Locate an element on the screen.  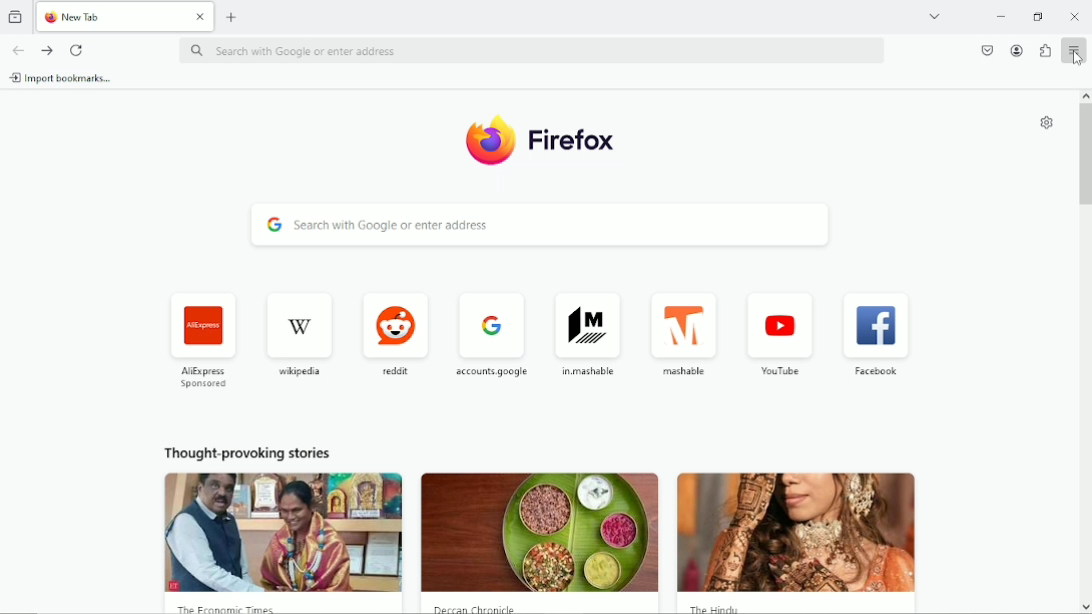
scroll down is located at coordinates (1084, 606).